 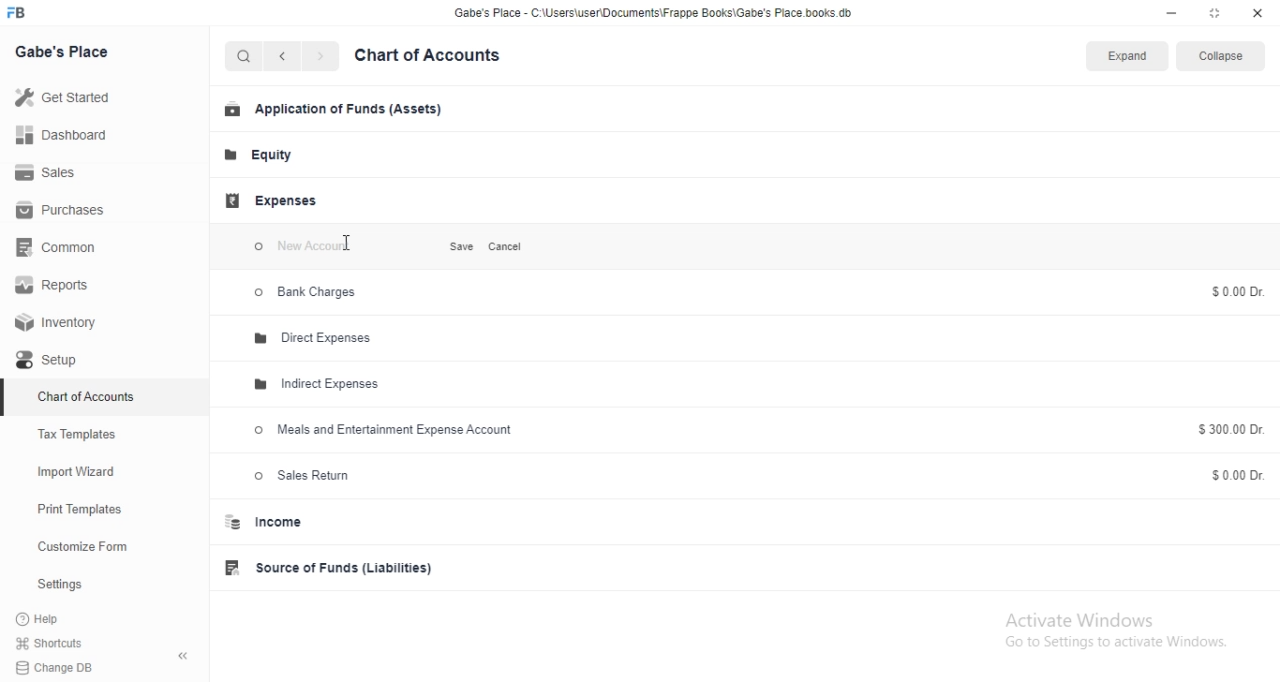 What do you see at coordinates (272, 200) in the screenshot?
I see `Expenses` at bounding box center [272, 200].